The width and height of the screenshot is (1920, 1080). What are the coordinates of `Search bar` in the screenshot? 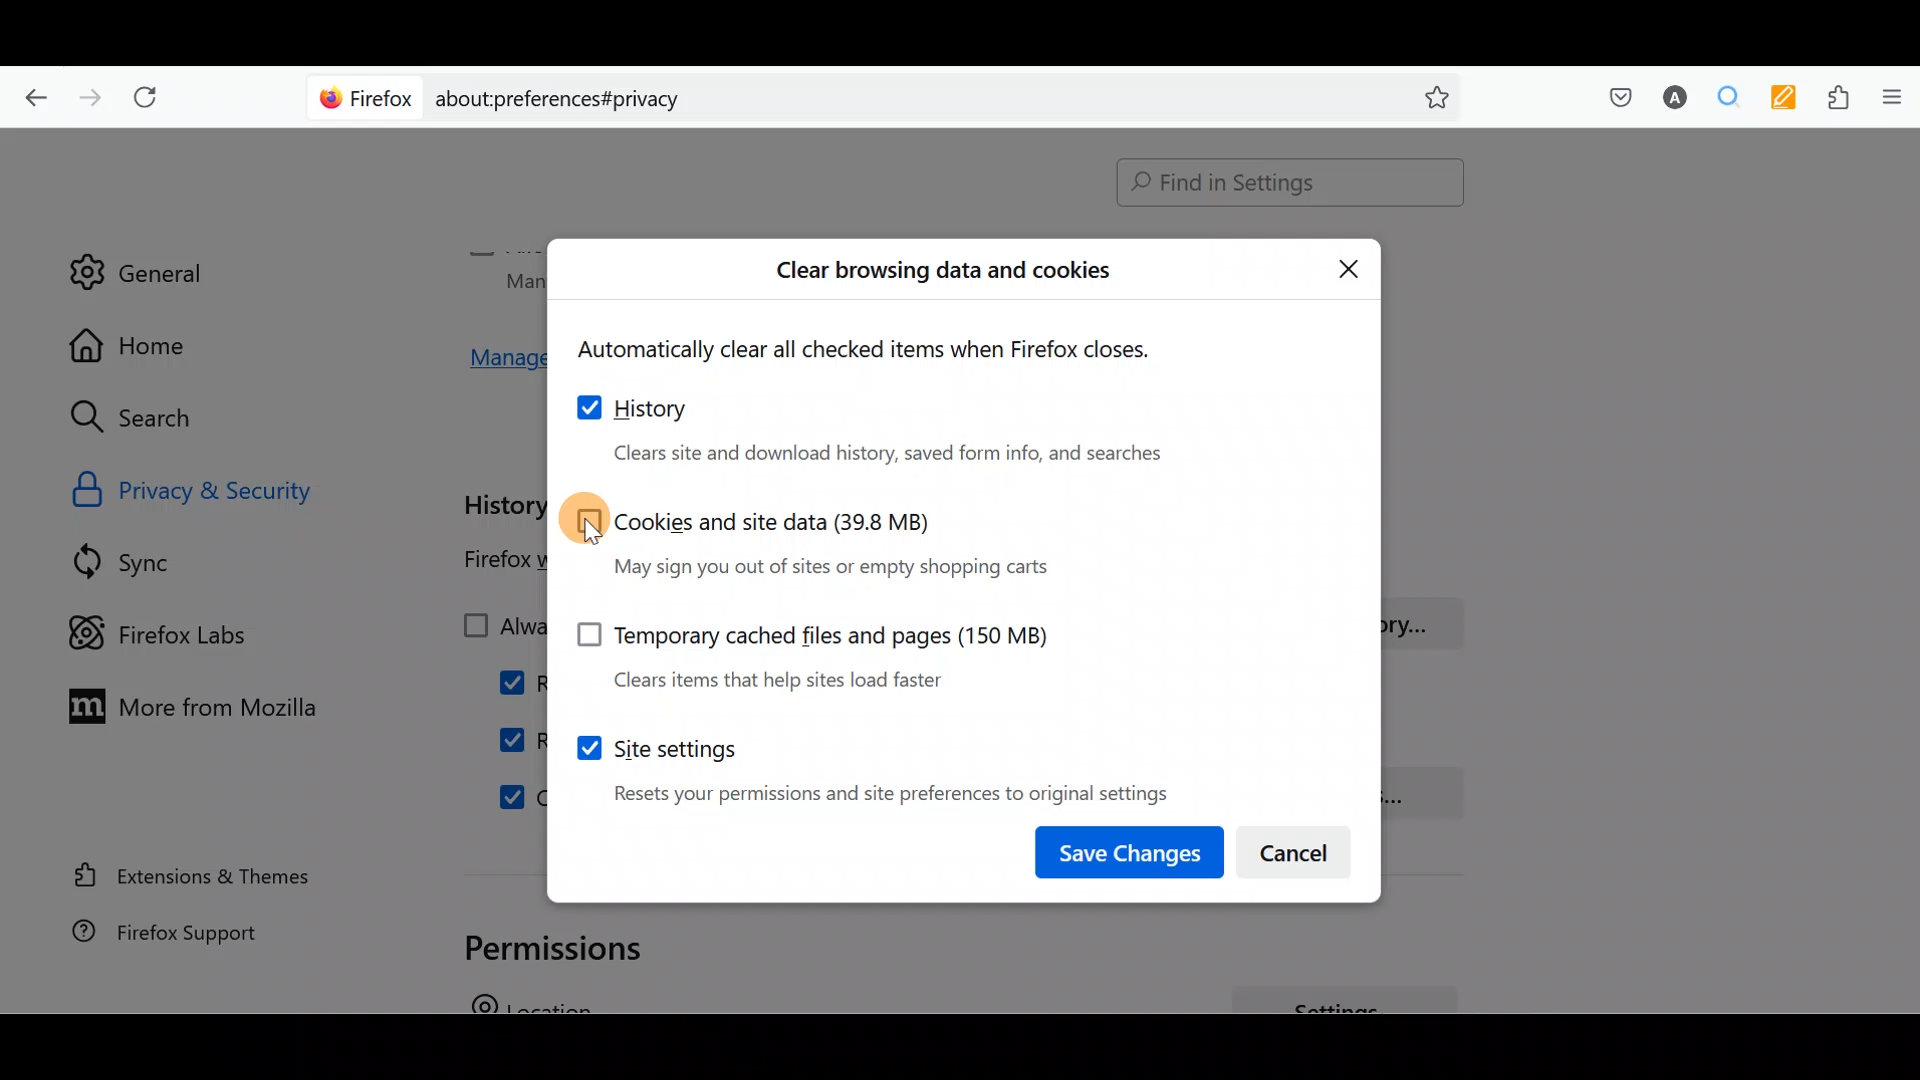 It's located at (890, 95).